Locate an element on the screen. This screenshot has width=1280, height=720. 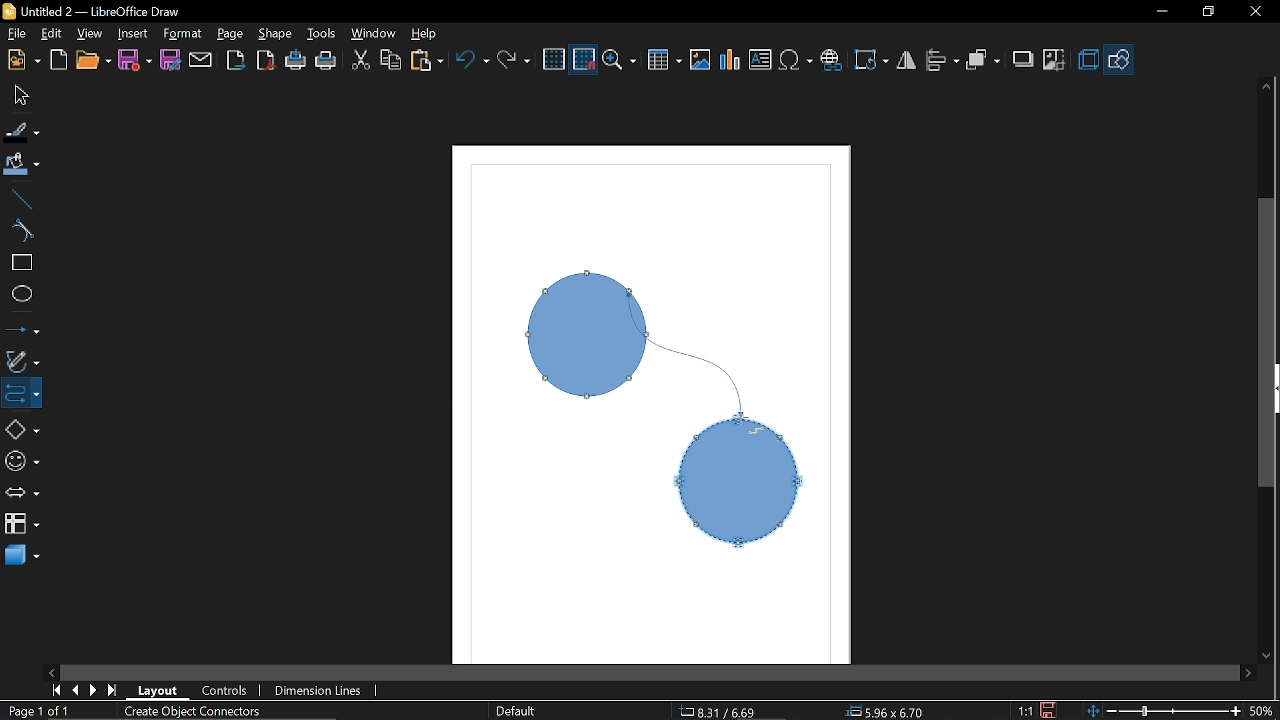
Save as is located at coordinates (170, 59).